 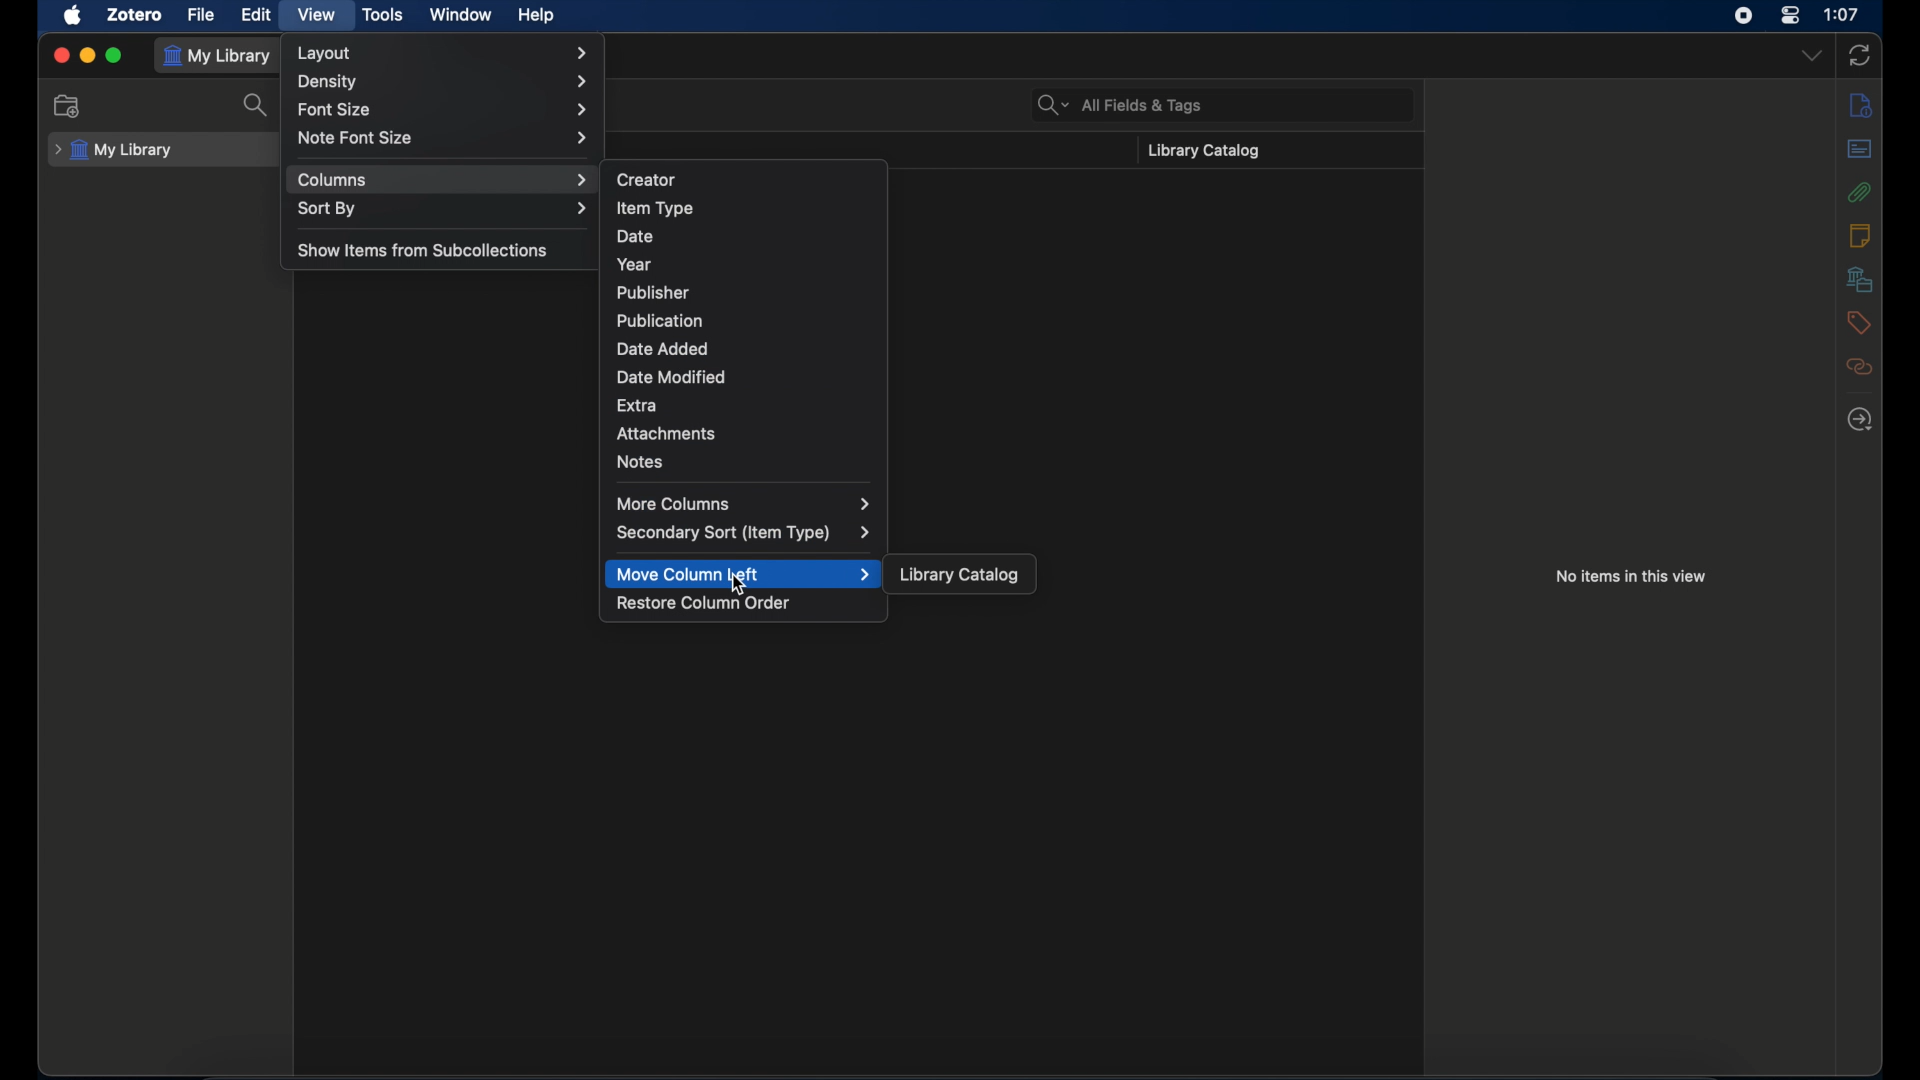 What do you see at coordinates (640, 462) in the screenshot?
I see `notes` at bounding box center [640, 462].